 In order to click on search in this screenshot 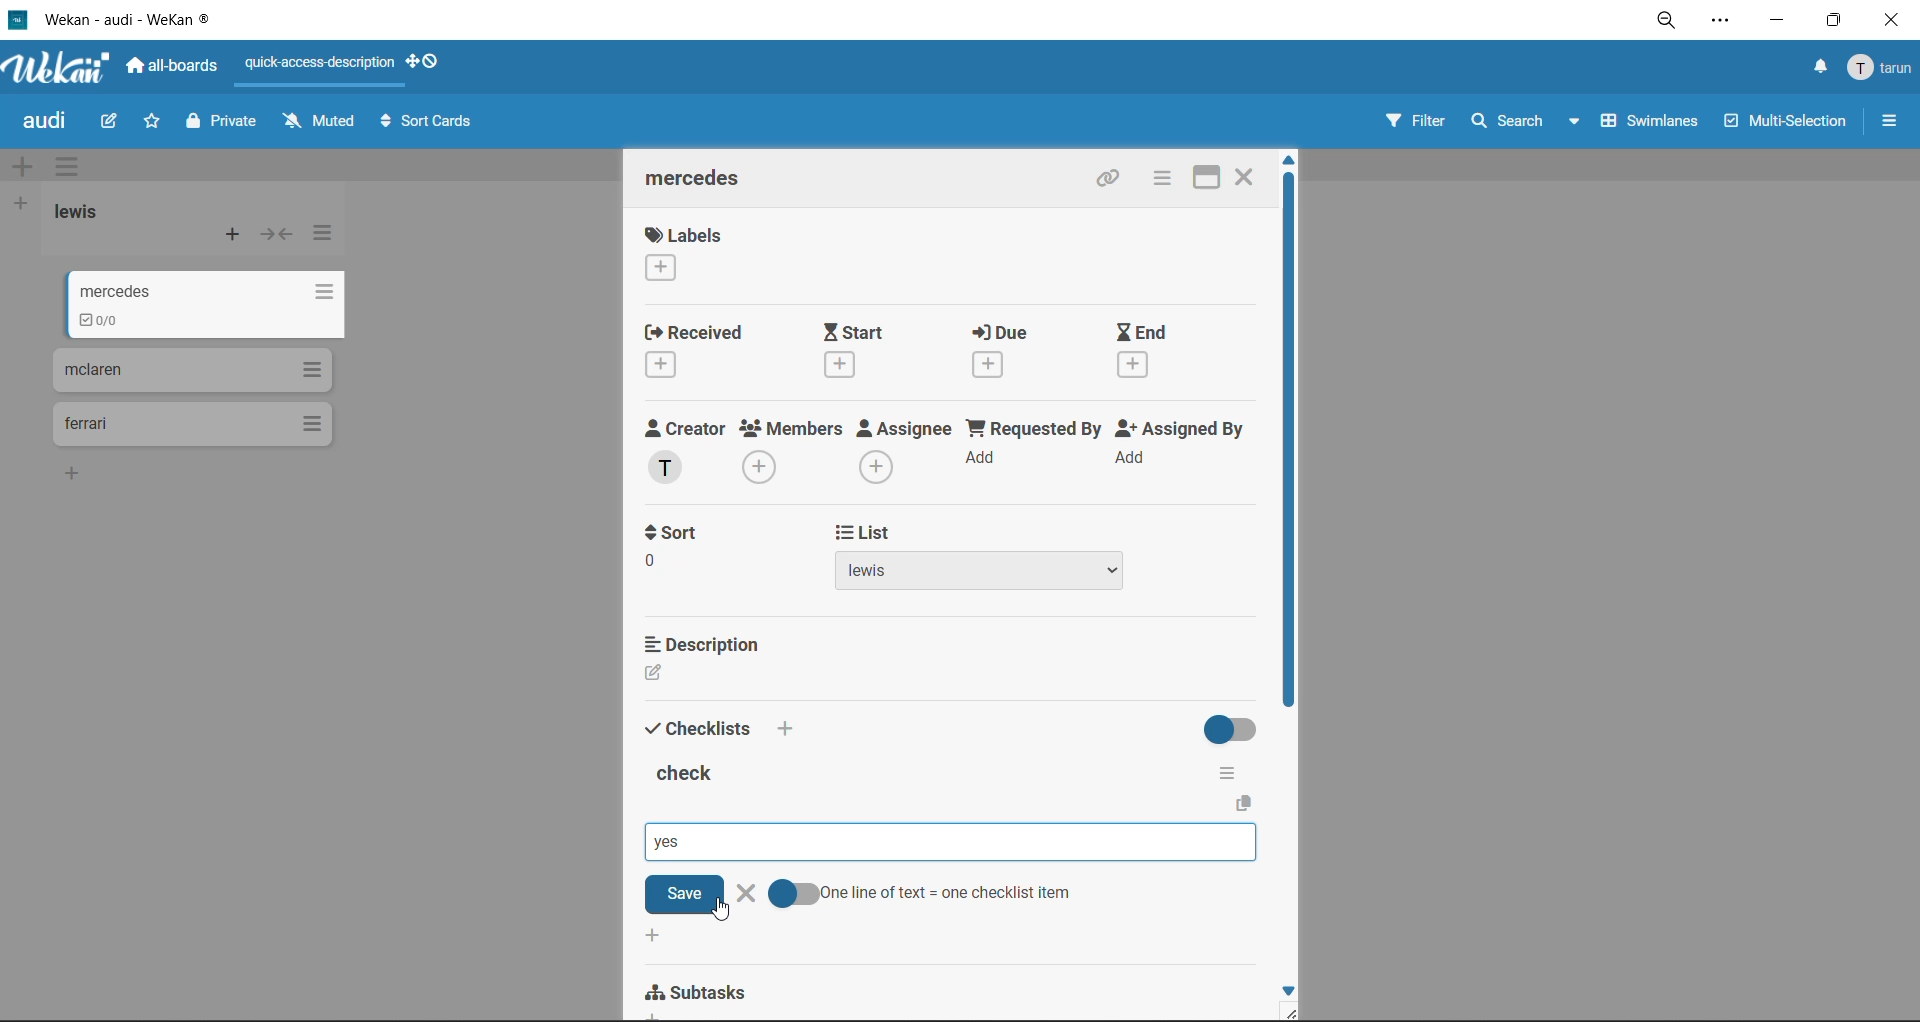, I will do `click(1519, 122)`.